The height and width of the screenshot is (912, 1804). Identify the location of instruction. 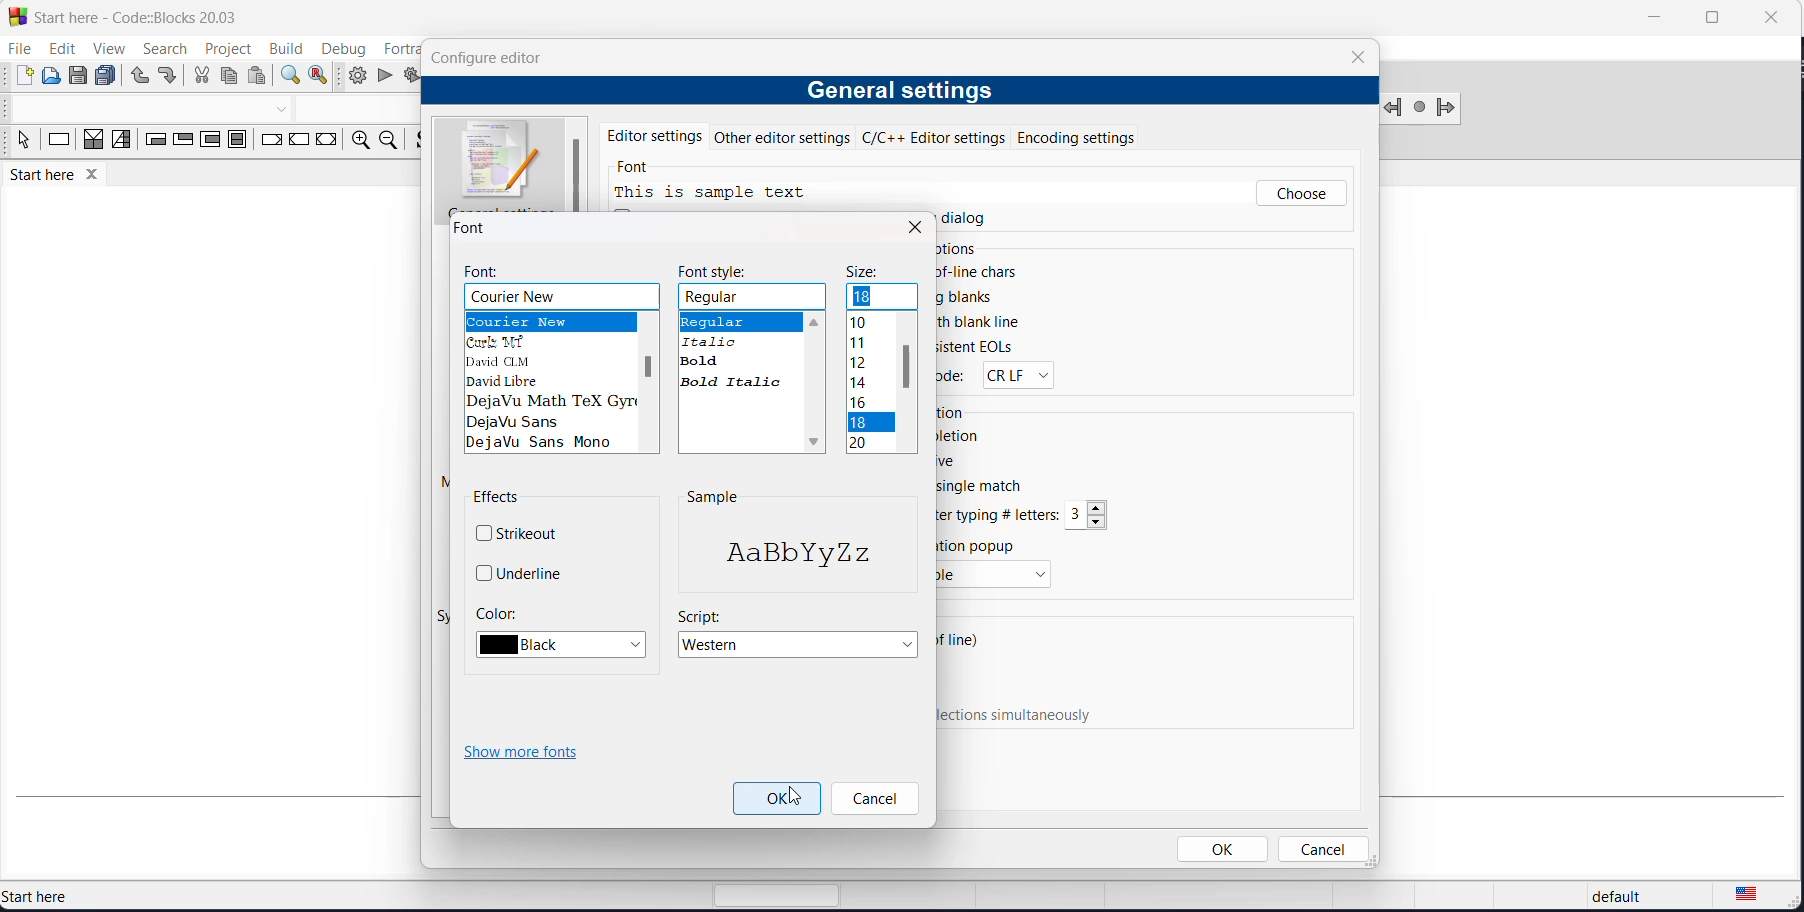
(59, 143).